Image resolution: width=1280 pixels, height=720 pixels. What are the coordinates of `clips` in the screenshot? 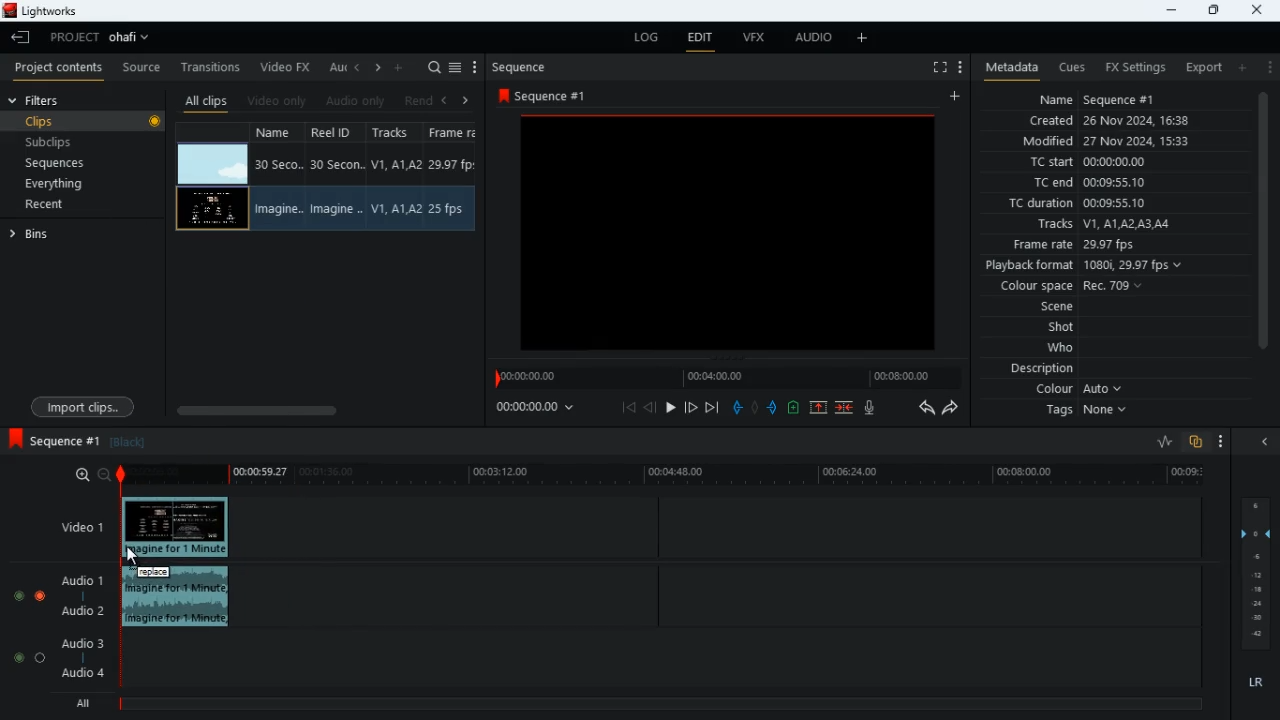 It's located at (85, 123).